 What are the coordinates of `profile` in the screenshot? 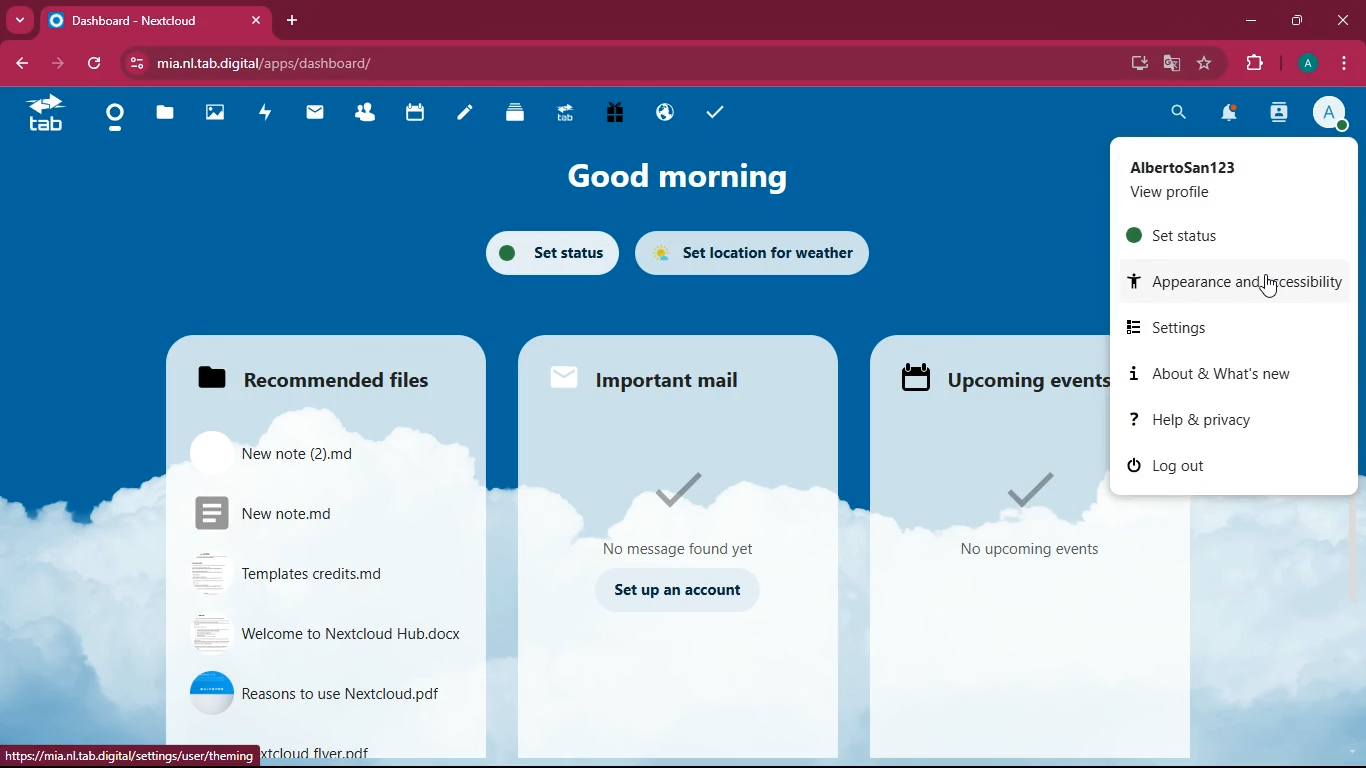 It's located at (1309, 63).